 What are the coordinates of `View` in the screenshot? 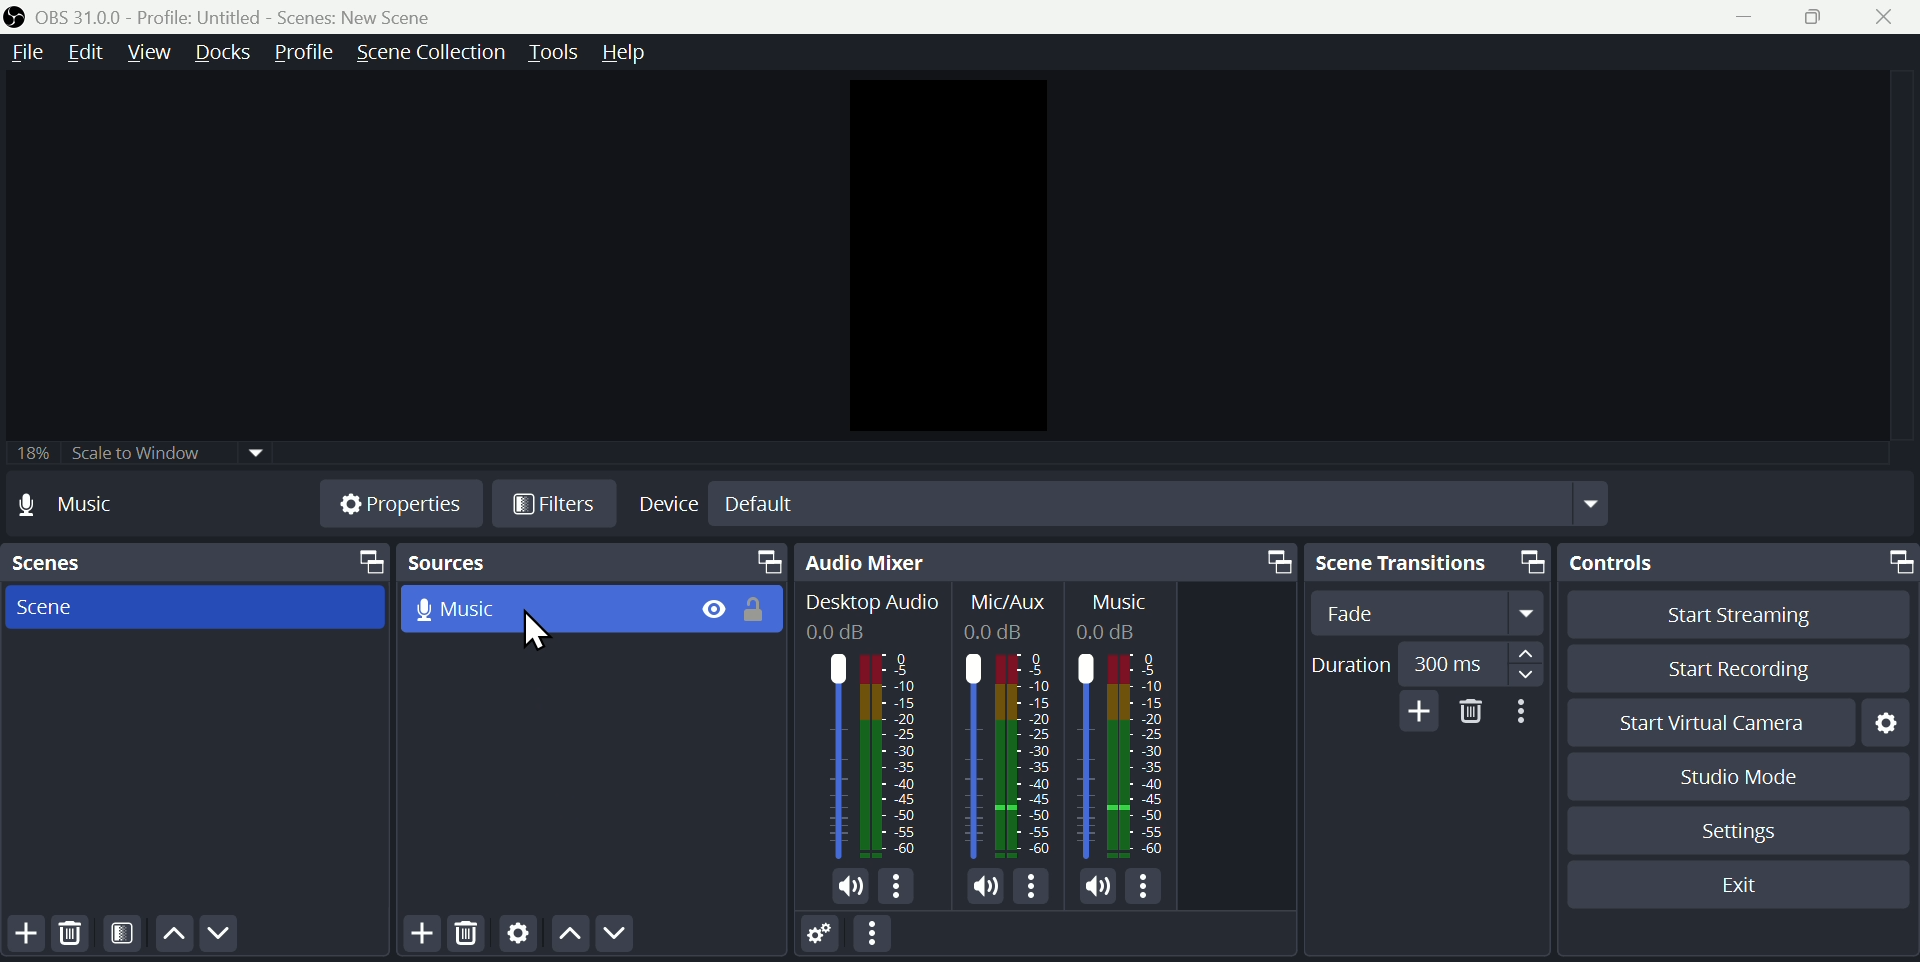 It's located at (151, 49).